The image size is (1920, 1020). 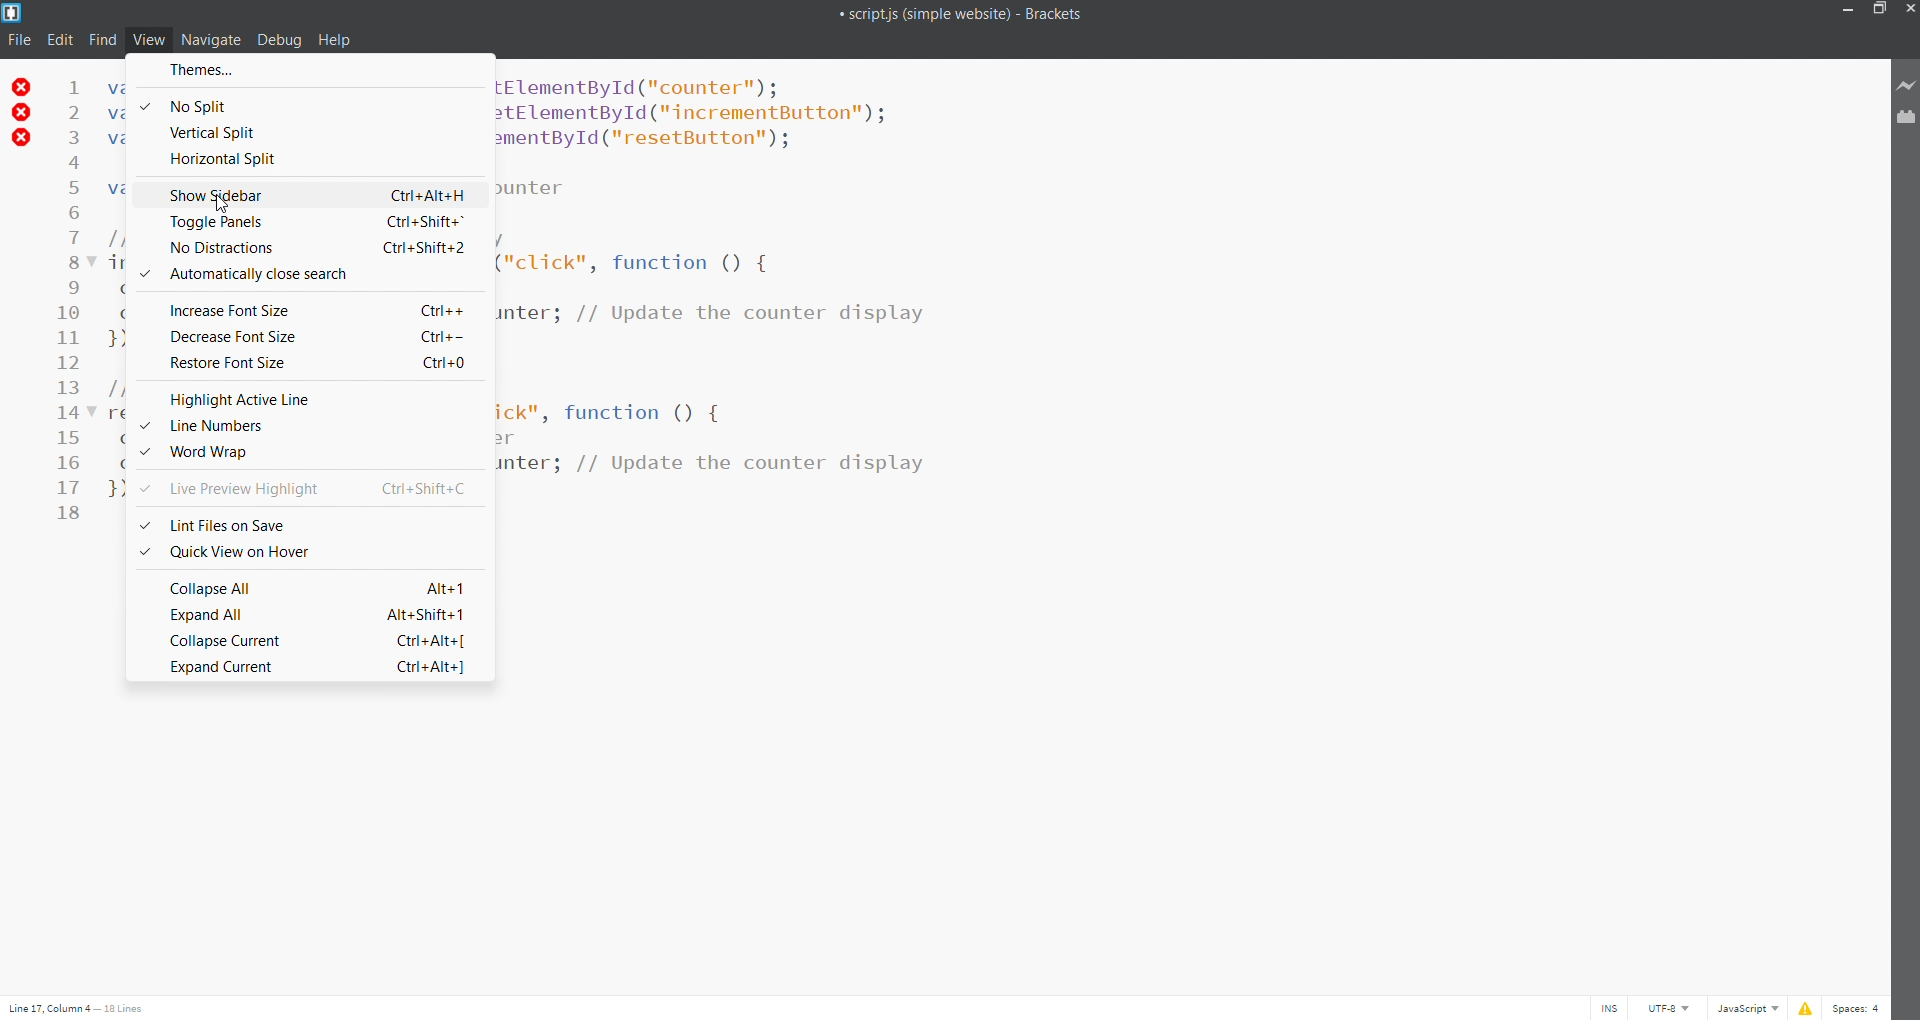 I want to click on increase font size, so click(x=311, y=307).